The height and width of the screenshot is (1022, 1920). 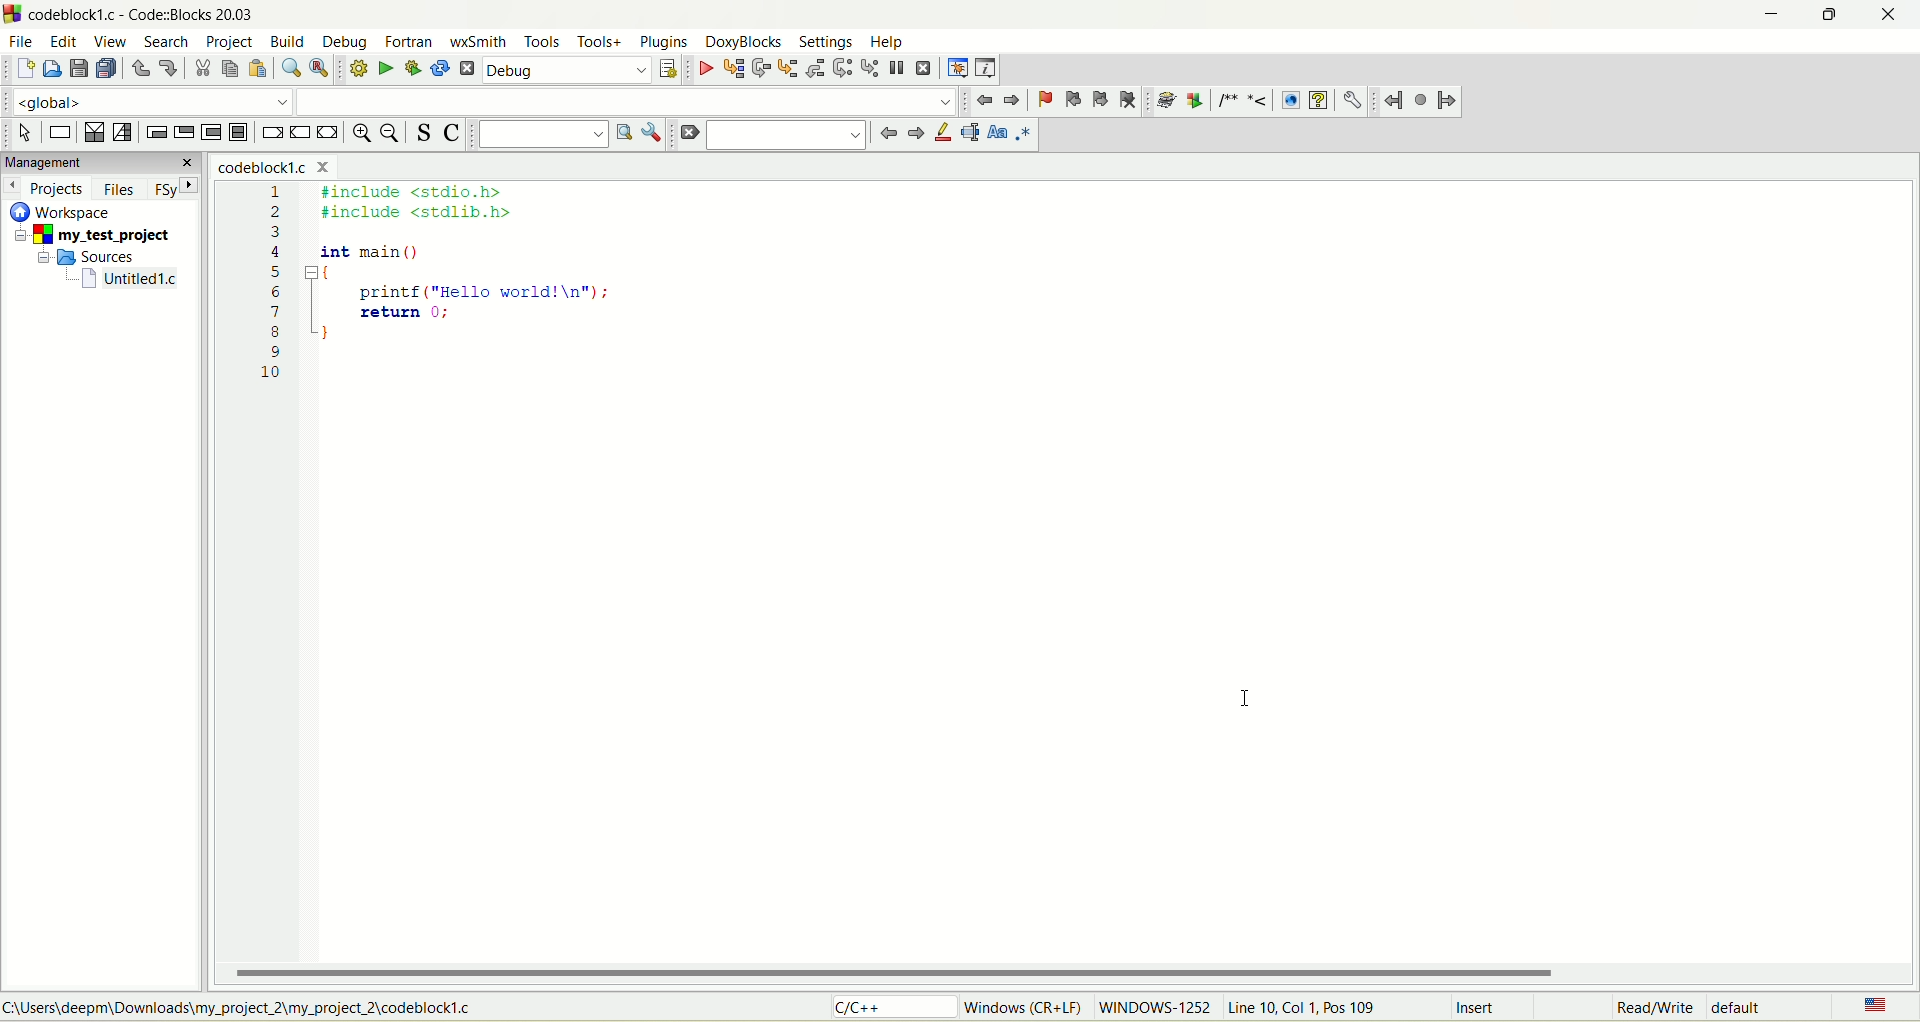 I want to click on C/C++, so click(x=897, y=1008).